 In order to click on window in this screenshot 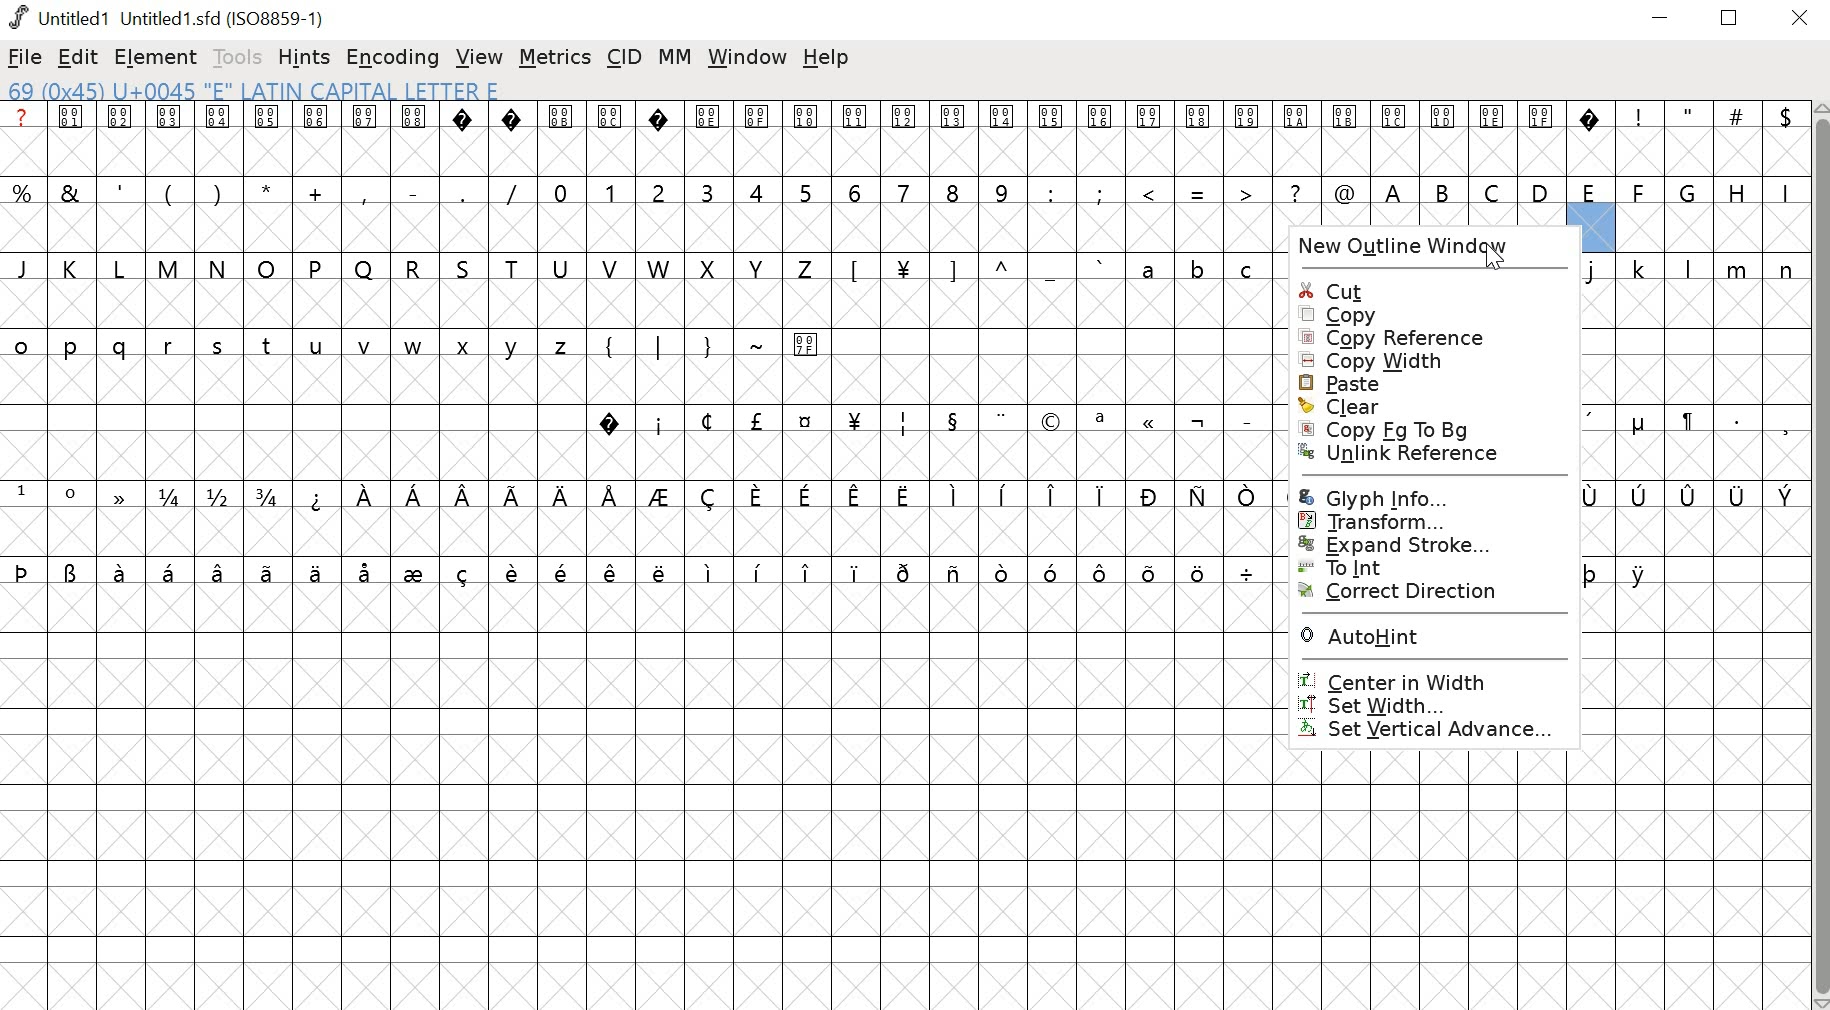, I will do `click(745, 56)`.